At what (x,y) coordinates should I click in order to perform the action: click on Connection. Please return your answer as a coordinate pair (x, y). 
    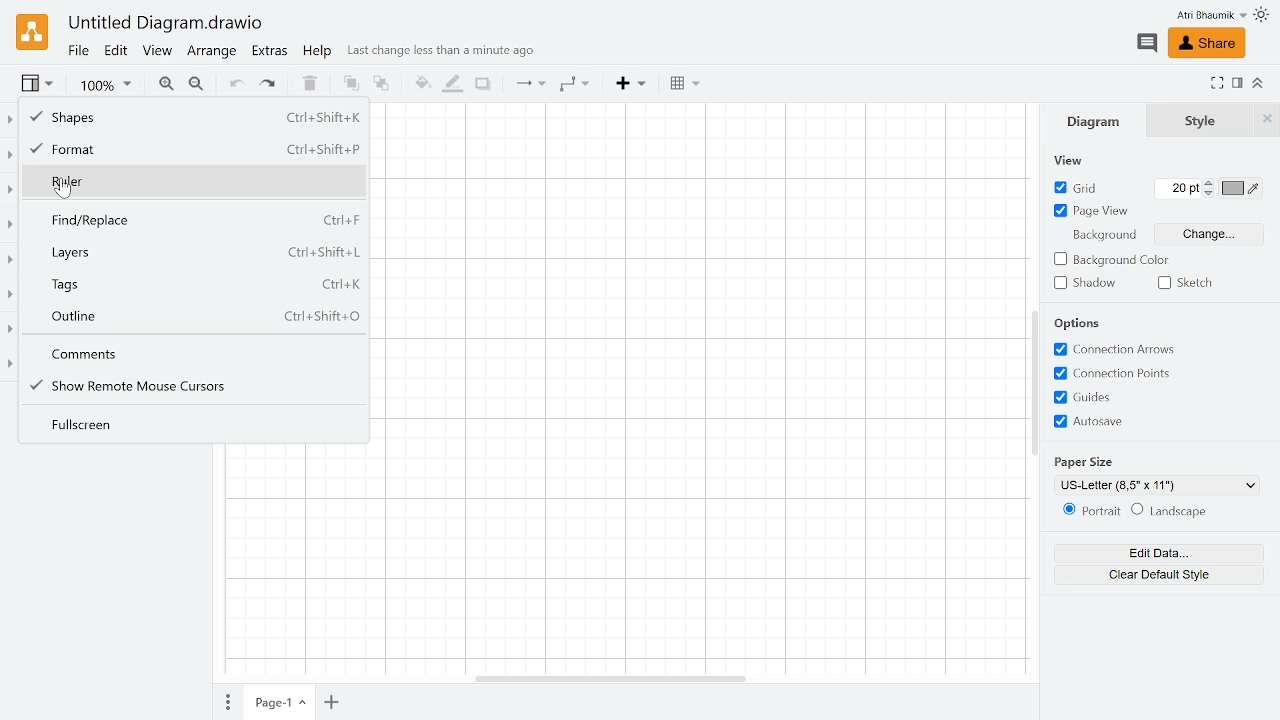
    Looking at the image, I should click on (529, 85).